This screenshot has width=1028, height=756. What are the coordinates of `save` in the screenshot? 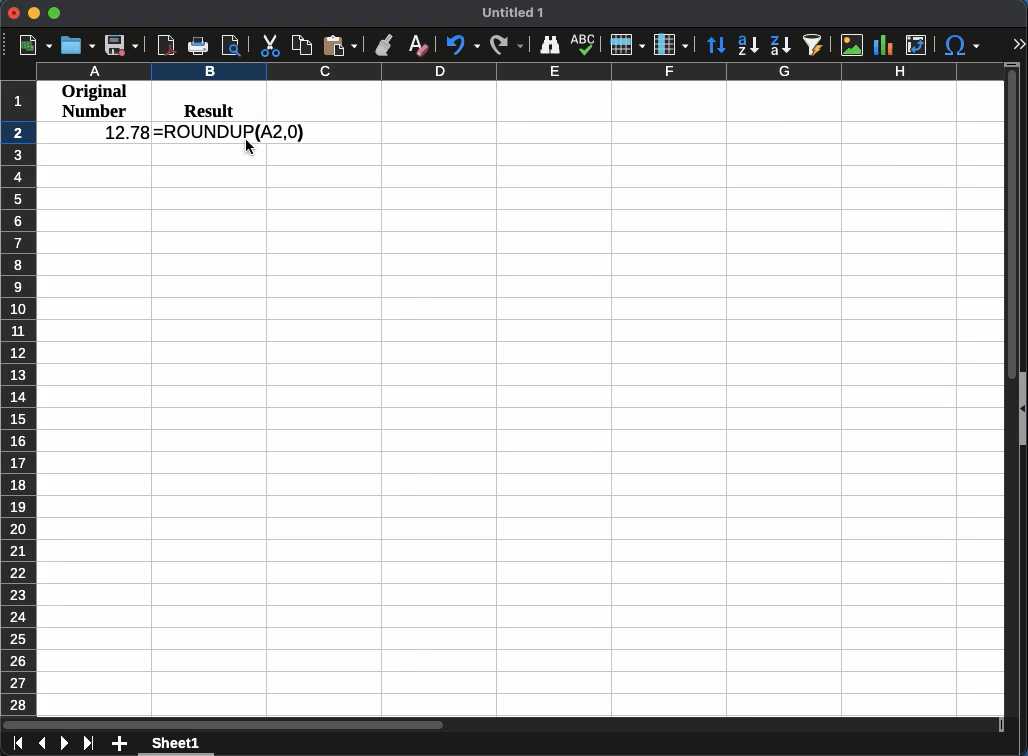 It's located at (121, 45).